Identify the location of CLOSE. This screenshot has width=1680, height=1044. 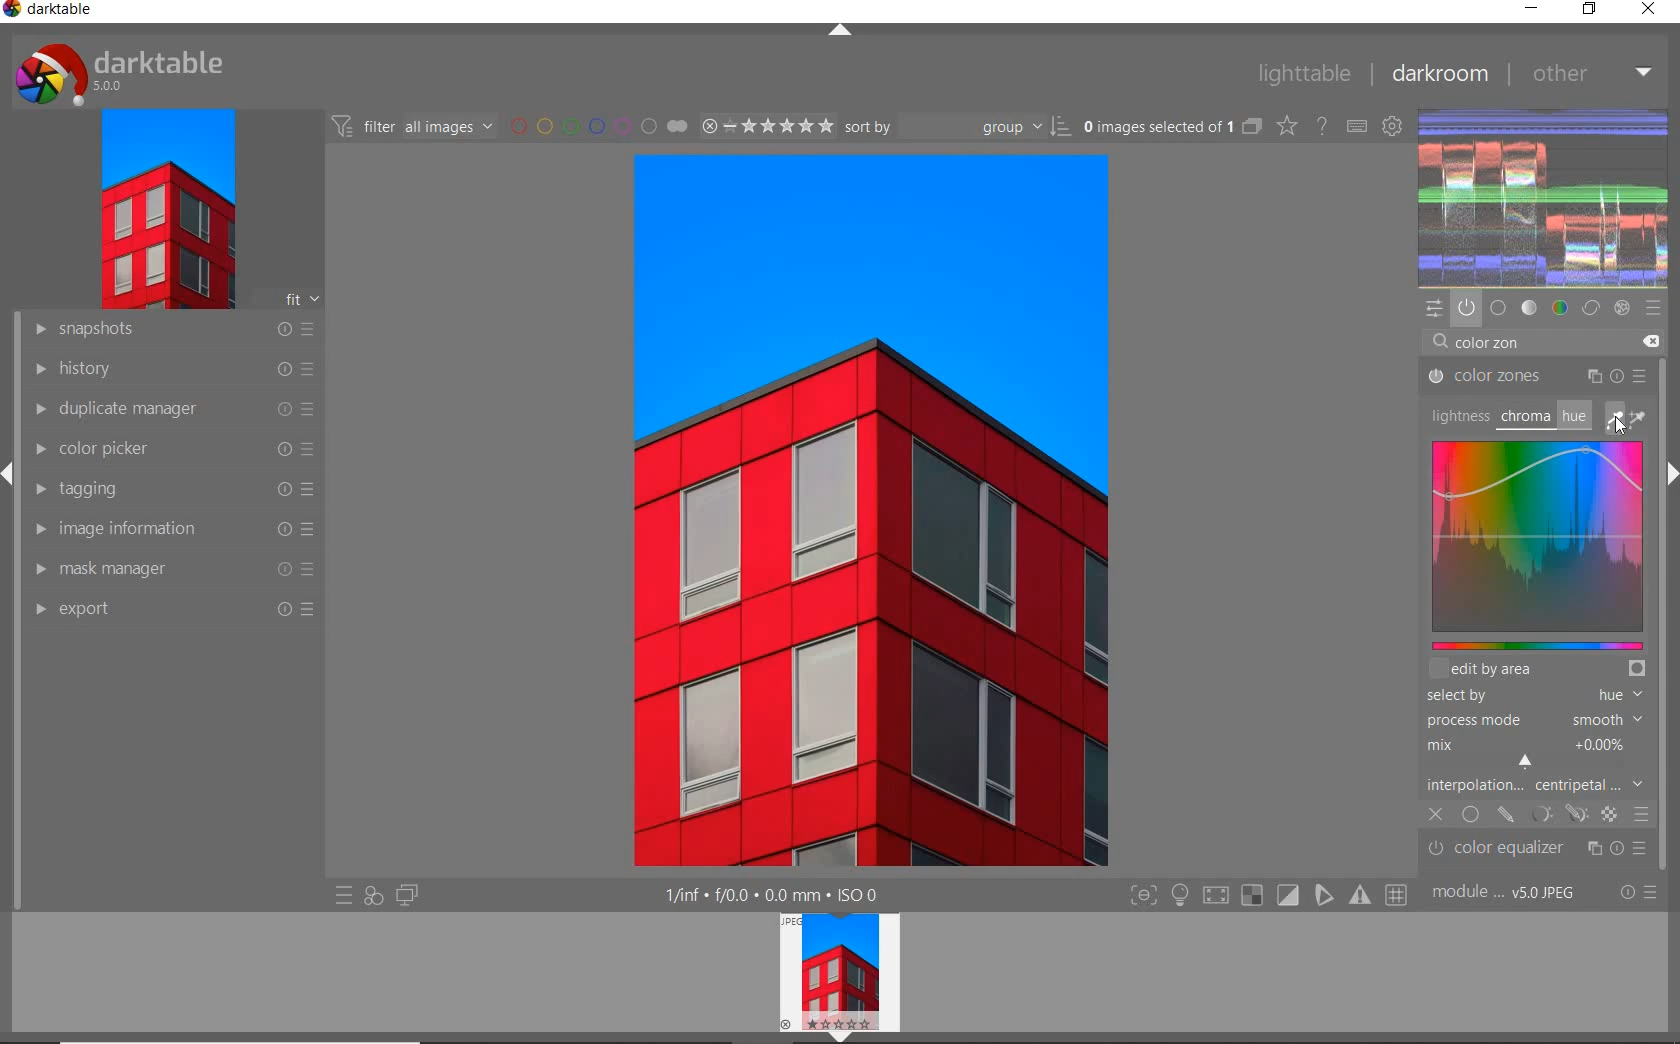
(1436, 815).